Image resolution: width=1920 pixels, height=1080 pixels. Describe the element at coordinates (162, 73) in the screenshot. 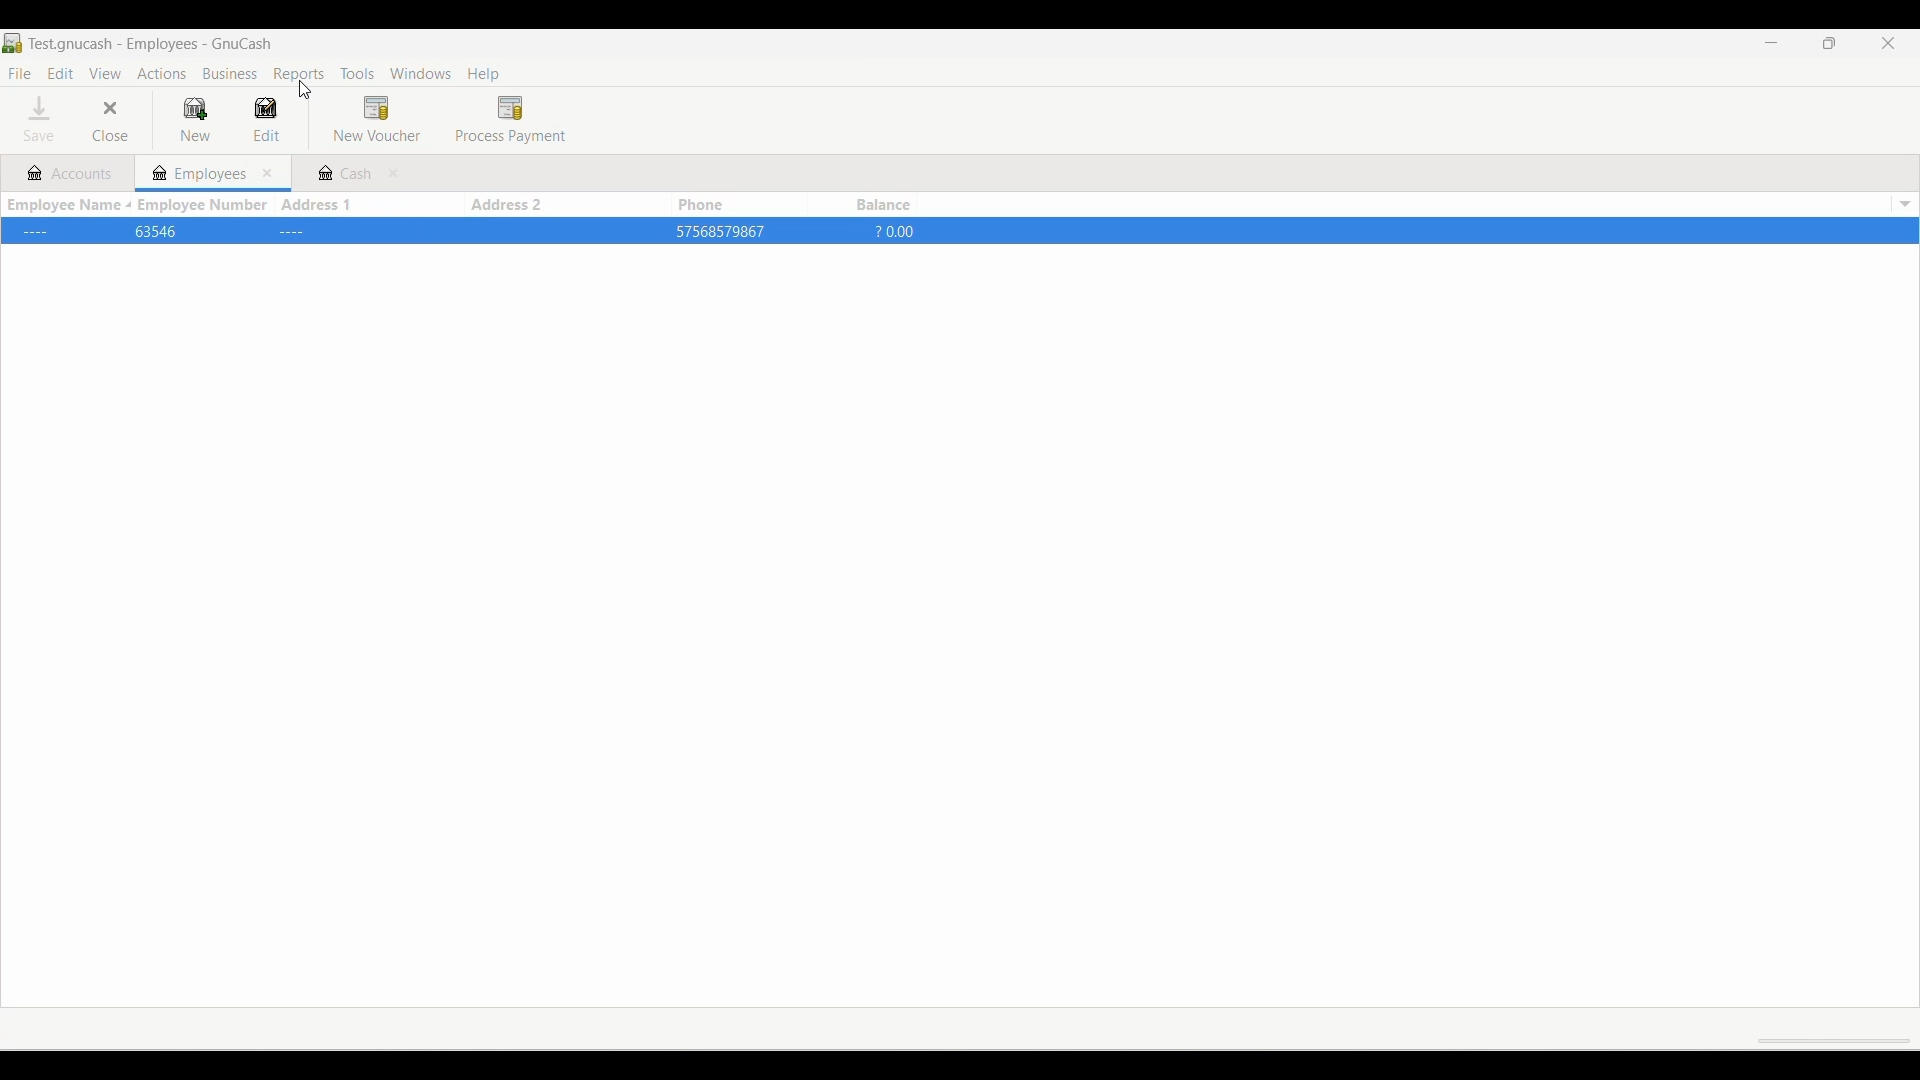

I see `Actions` at that location.